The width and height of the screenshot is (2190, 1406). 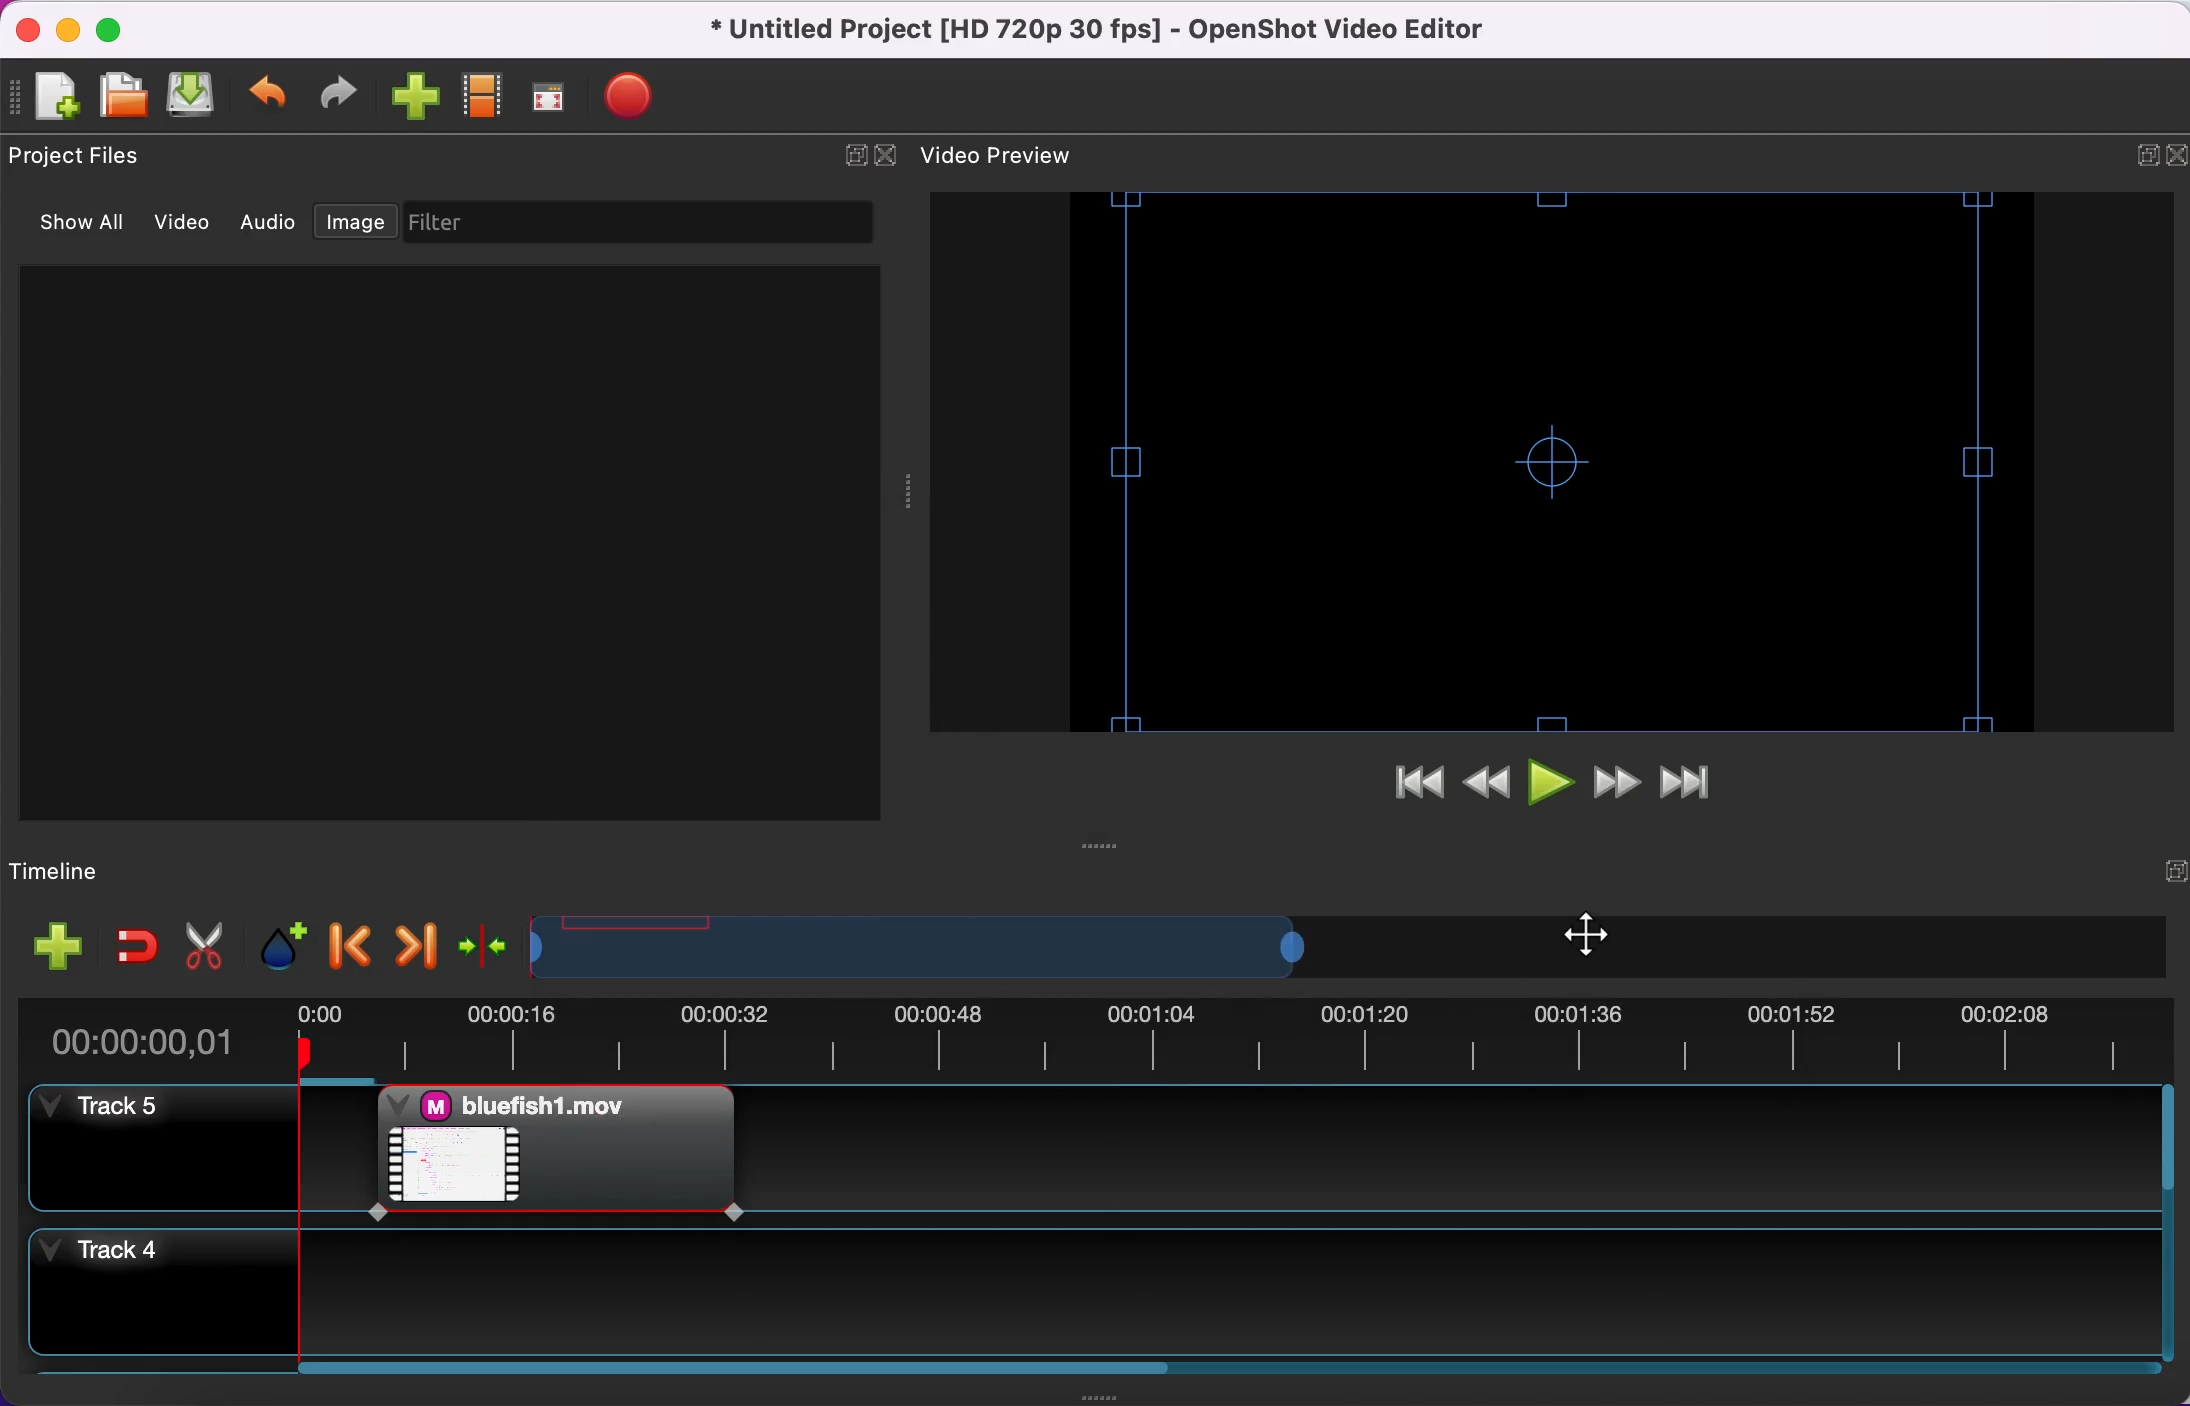 What do you see at coordinates (2127, 156) in the screenshot?
I see `expand/hide` at bounding box center [2127, 156].